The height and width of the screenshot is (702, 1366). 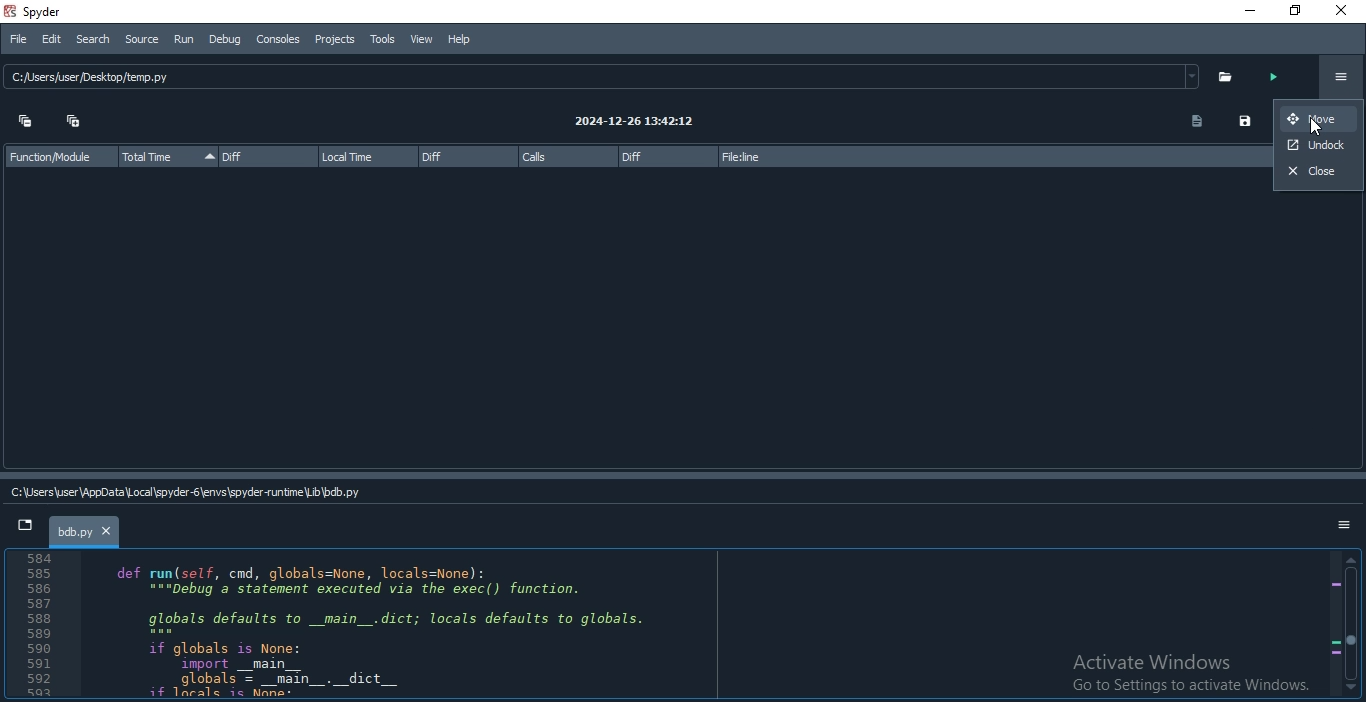 I want to click on open folder, so click(x=1231, y=76).